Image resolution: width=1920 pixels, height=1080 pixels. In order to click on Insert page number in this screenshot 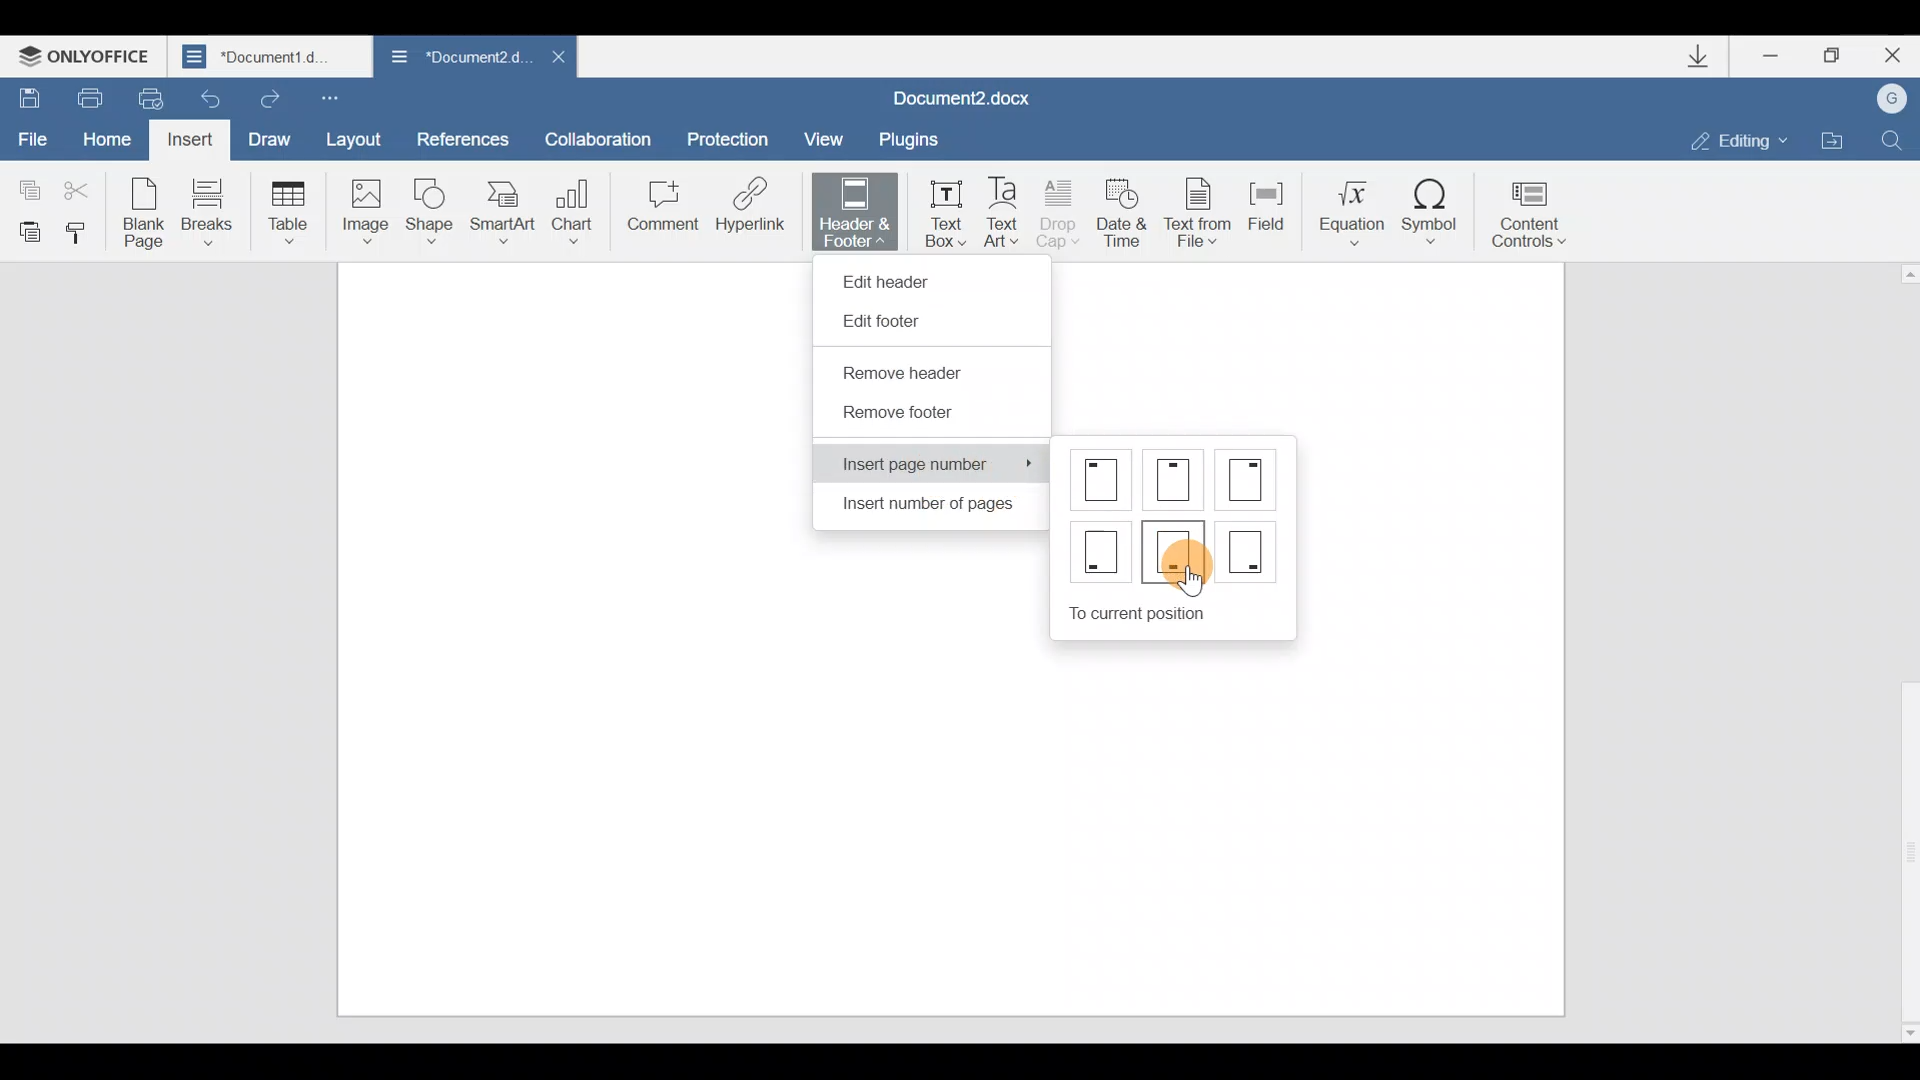, I will do `click(935, 464)`.